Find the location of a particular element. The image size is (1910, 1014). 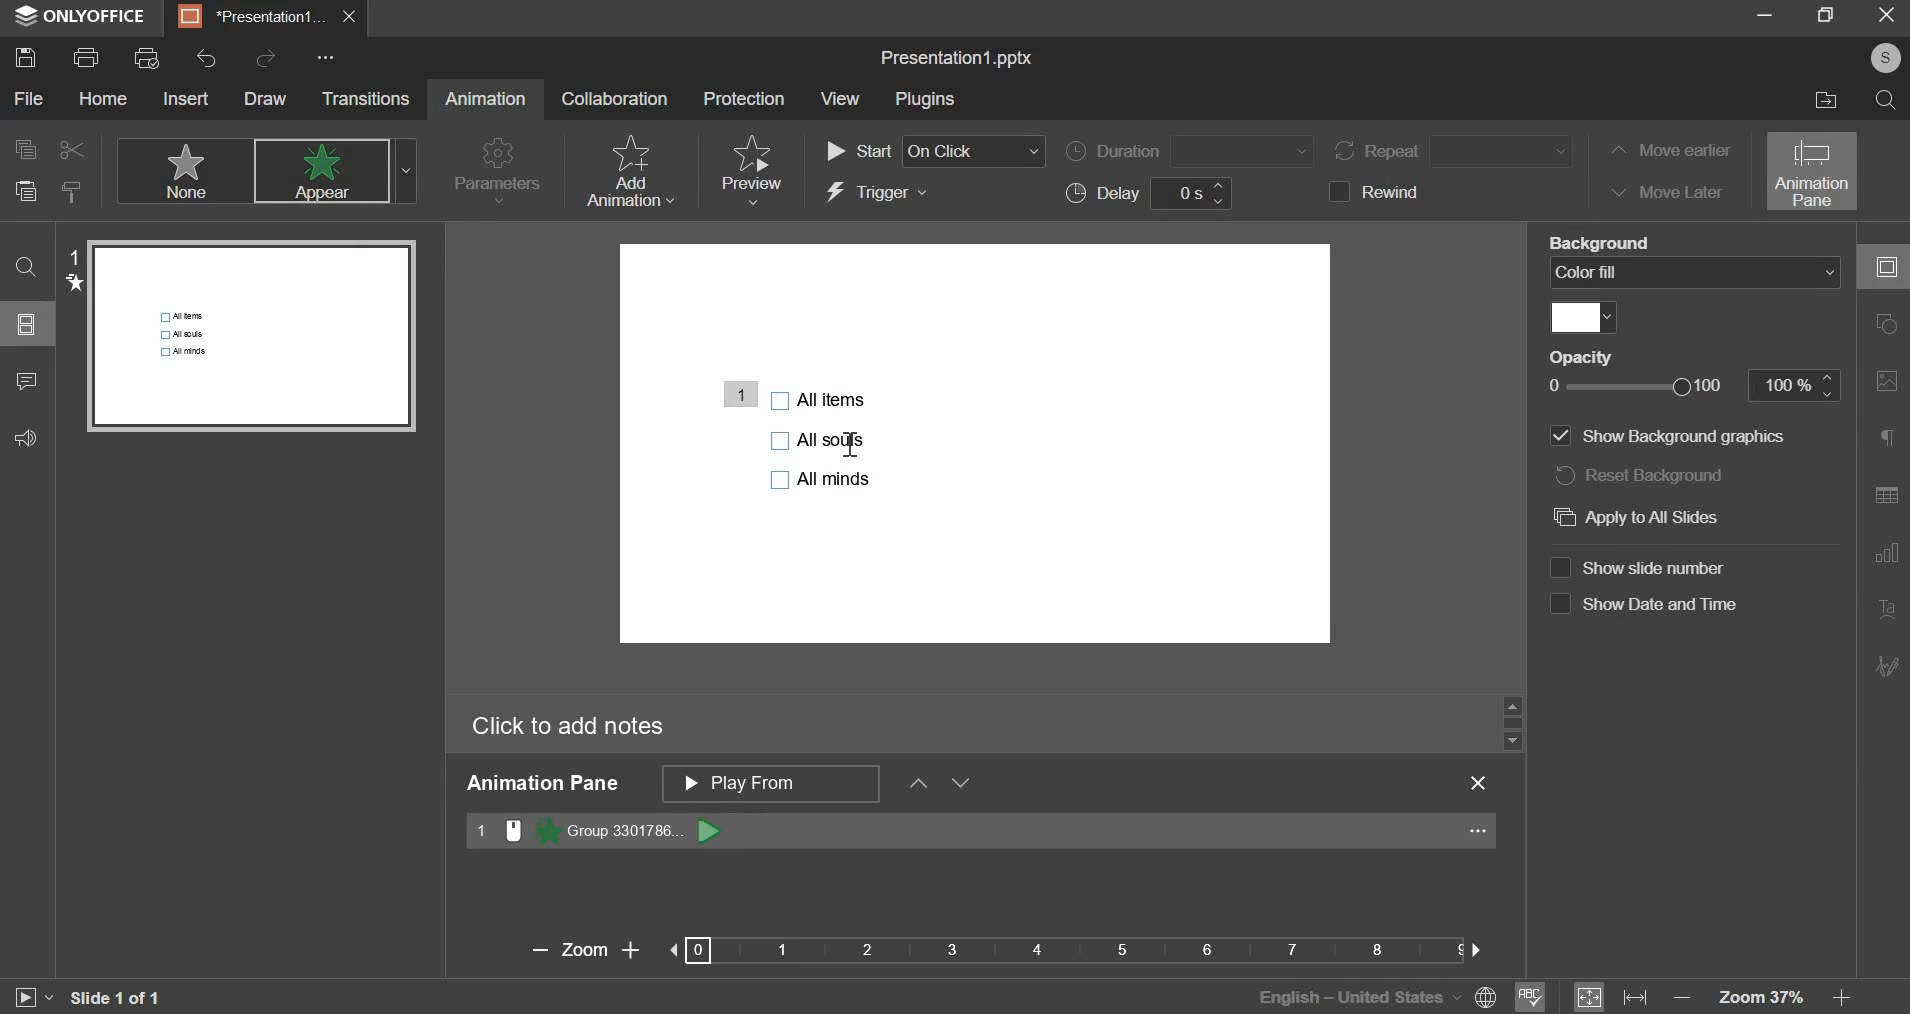

print preview is located at coordinates (145, 58).